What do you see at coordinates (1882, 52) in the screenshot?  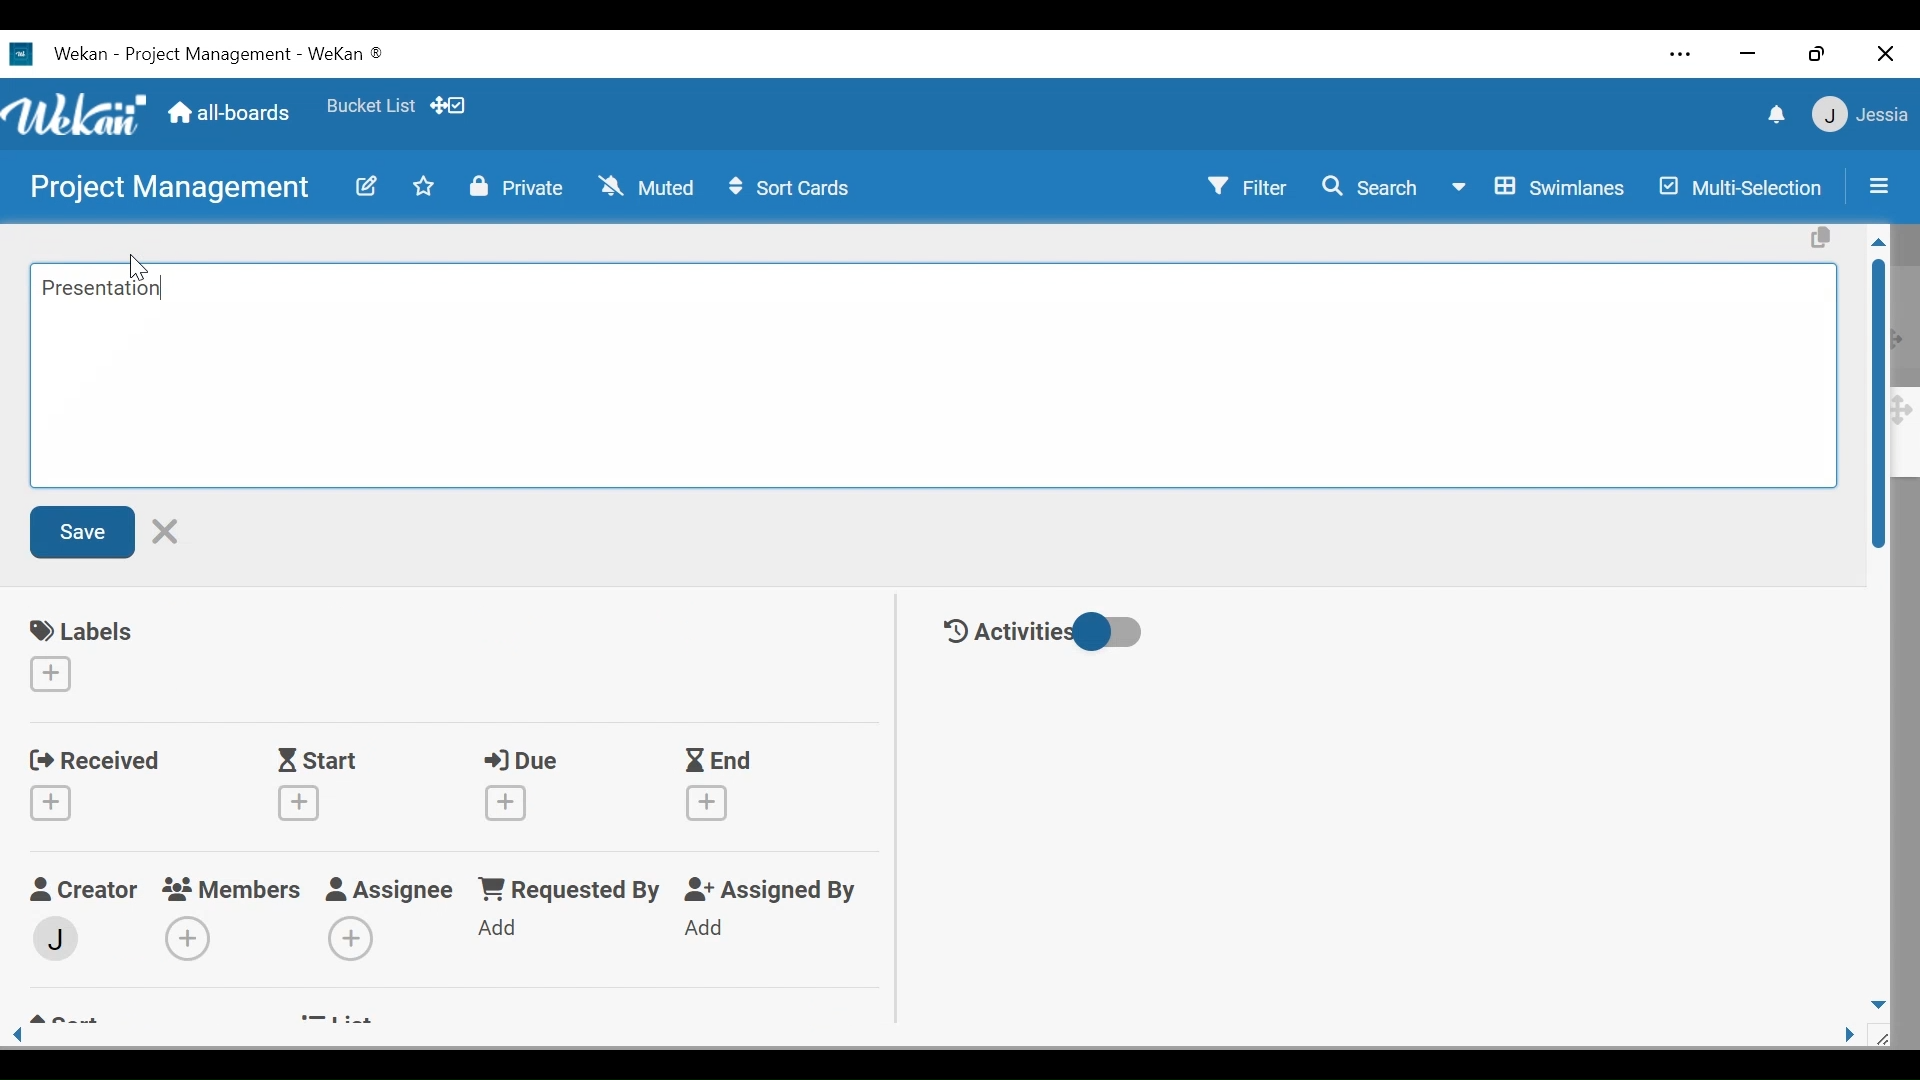 I see `Close` at bounding box center [1882, 52].